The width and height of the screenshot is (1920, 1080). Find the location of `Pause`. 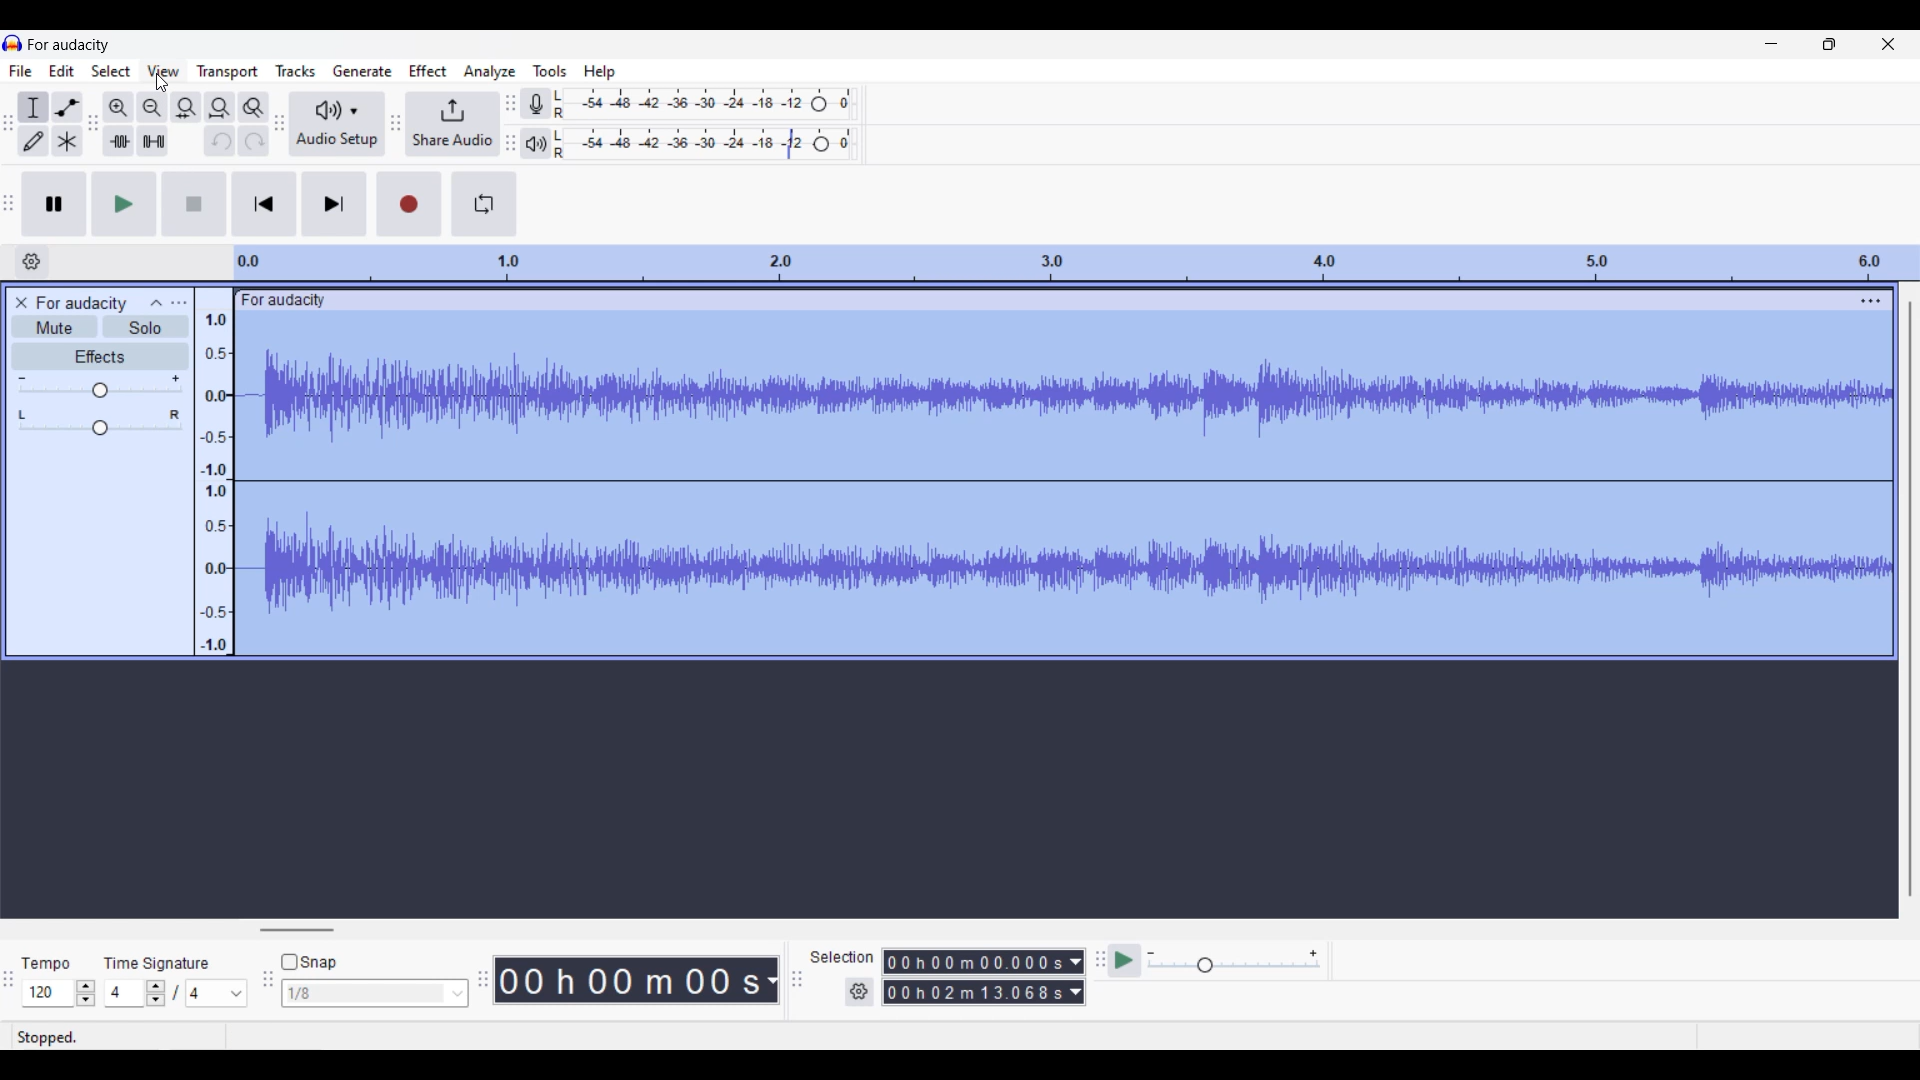

Pause is located at coordinates (55, 204).